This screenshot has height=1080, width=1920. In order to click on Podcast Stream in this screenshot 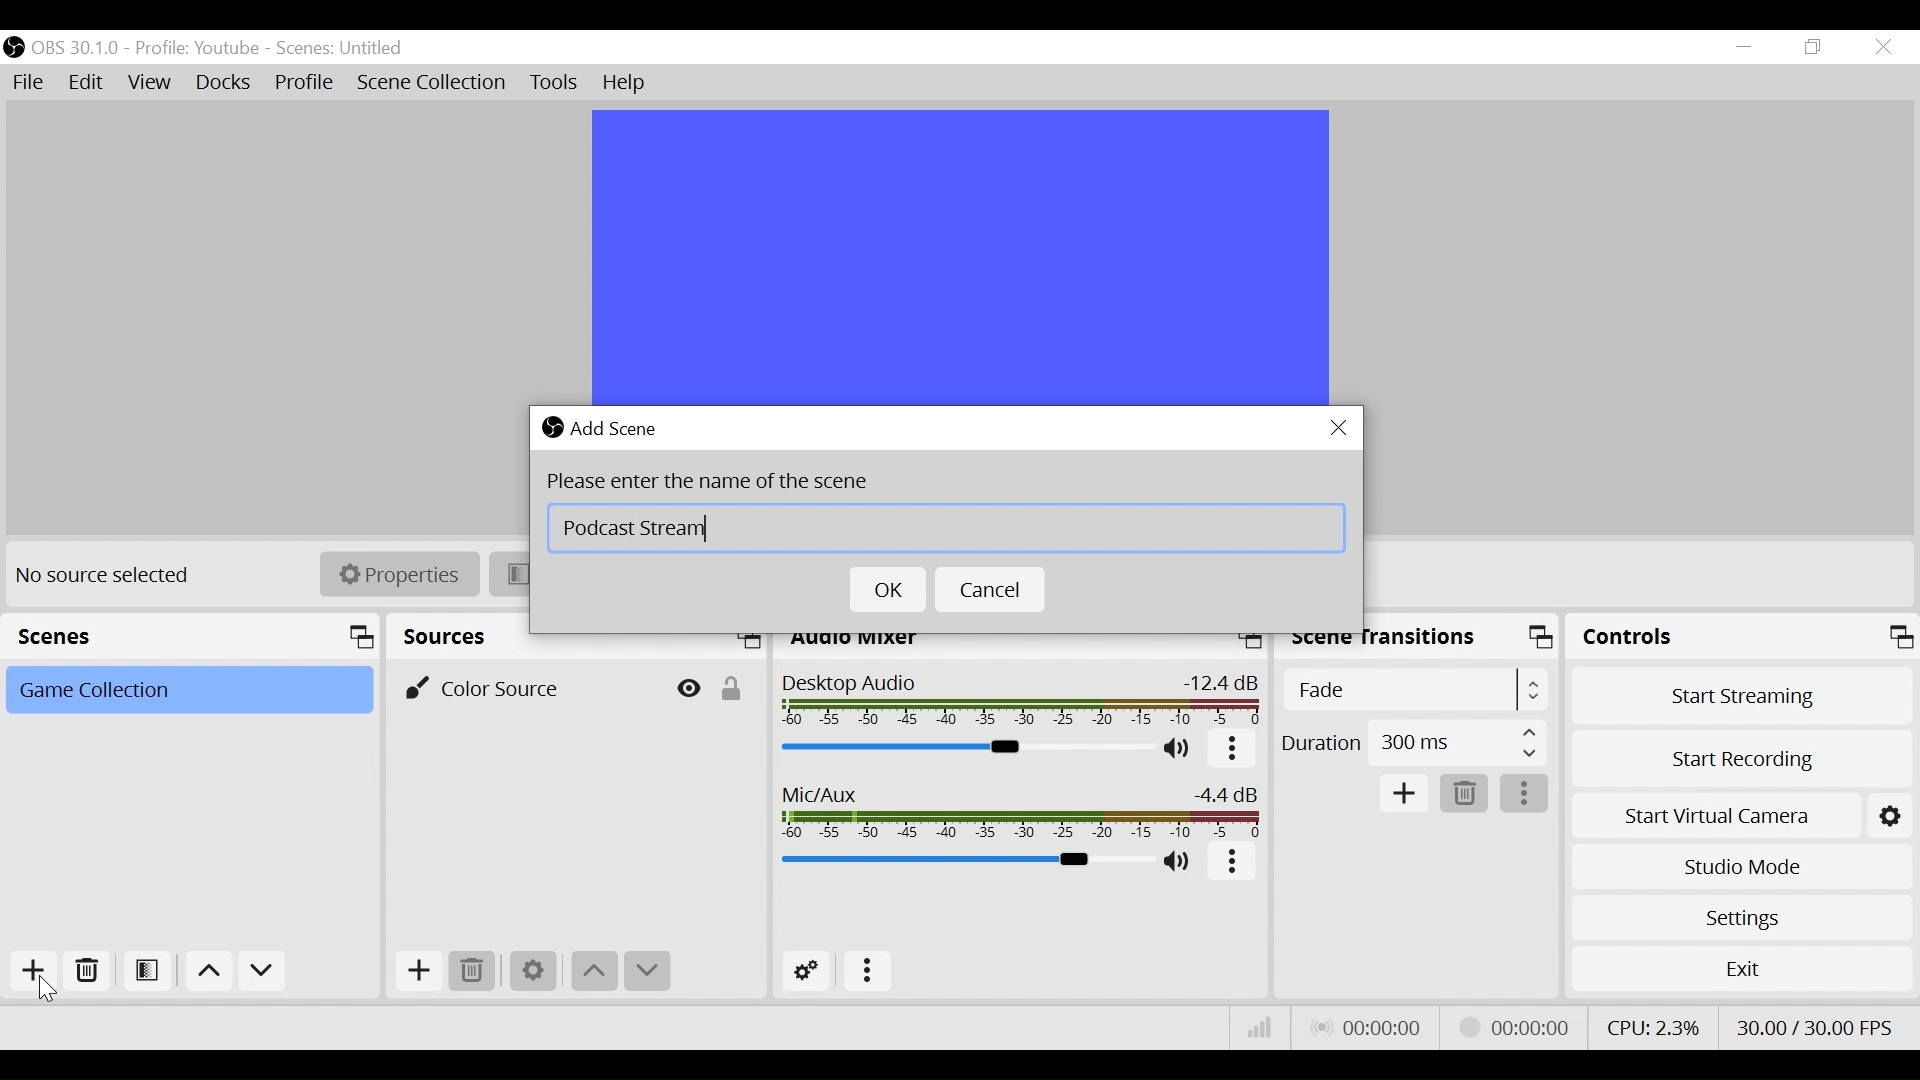, I will do `click(944, 527)`.